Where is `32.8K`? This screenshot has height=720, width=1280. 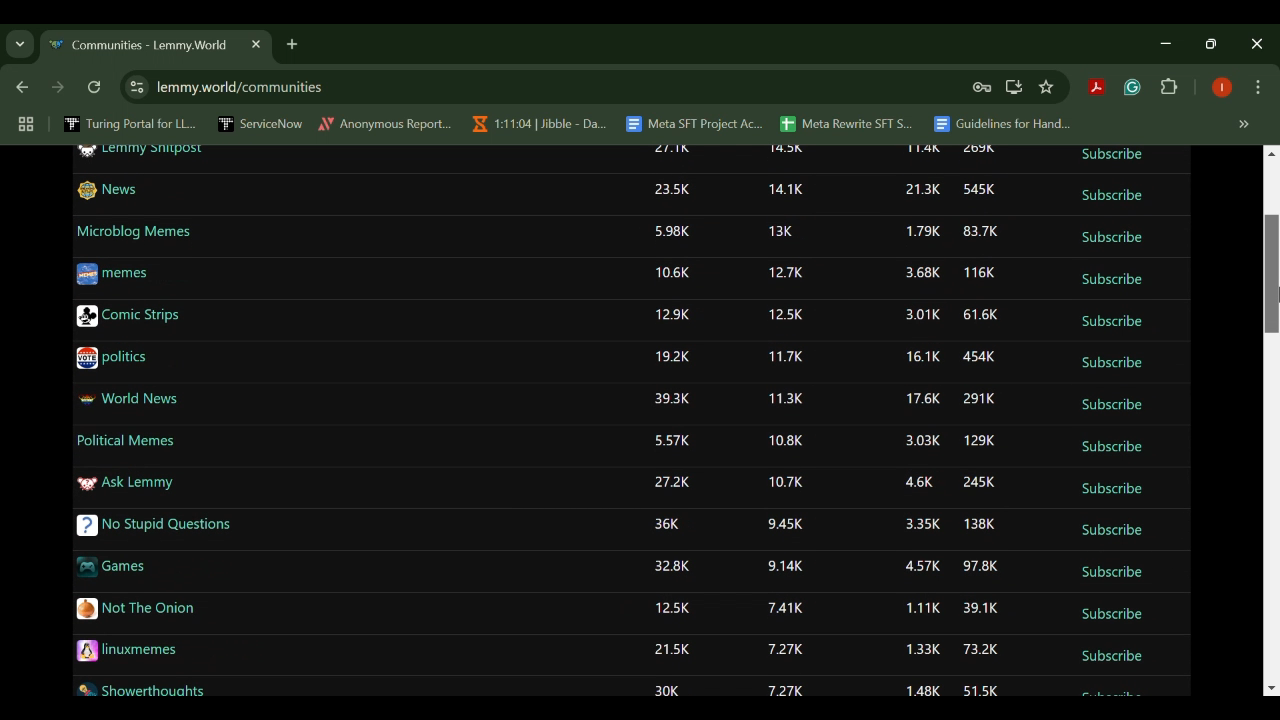
32.8K is located at coordinates (672, 564).